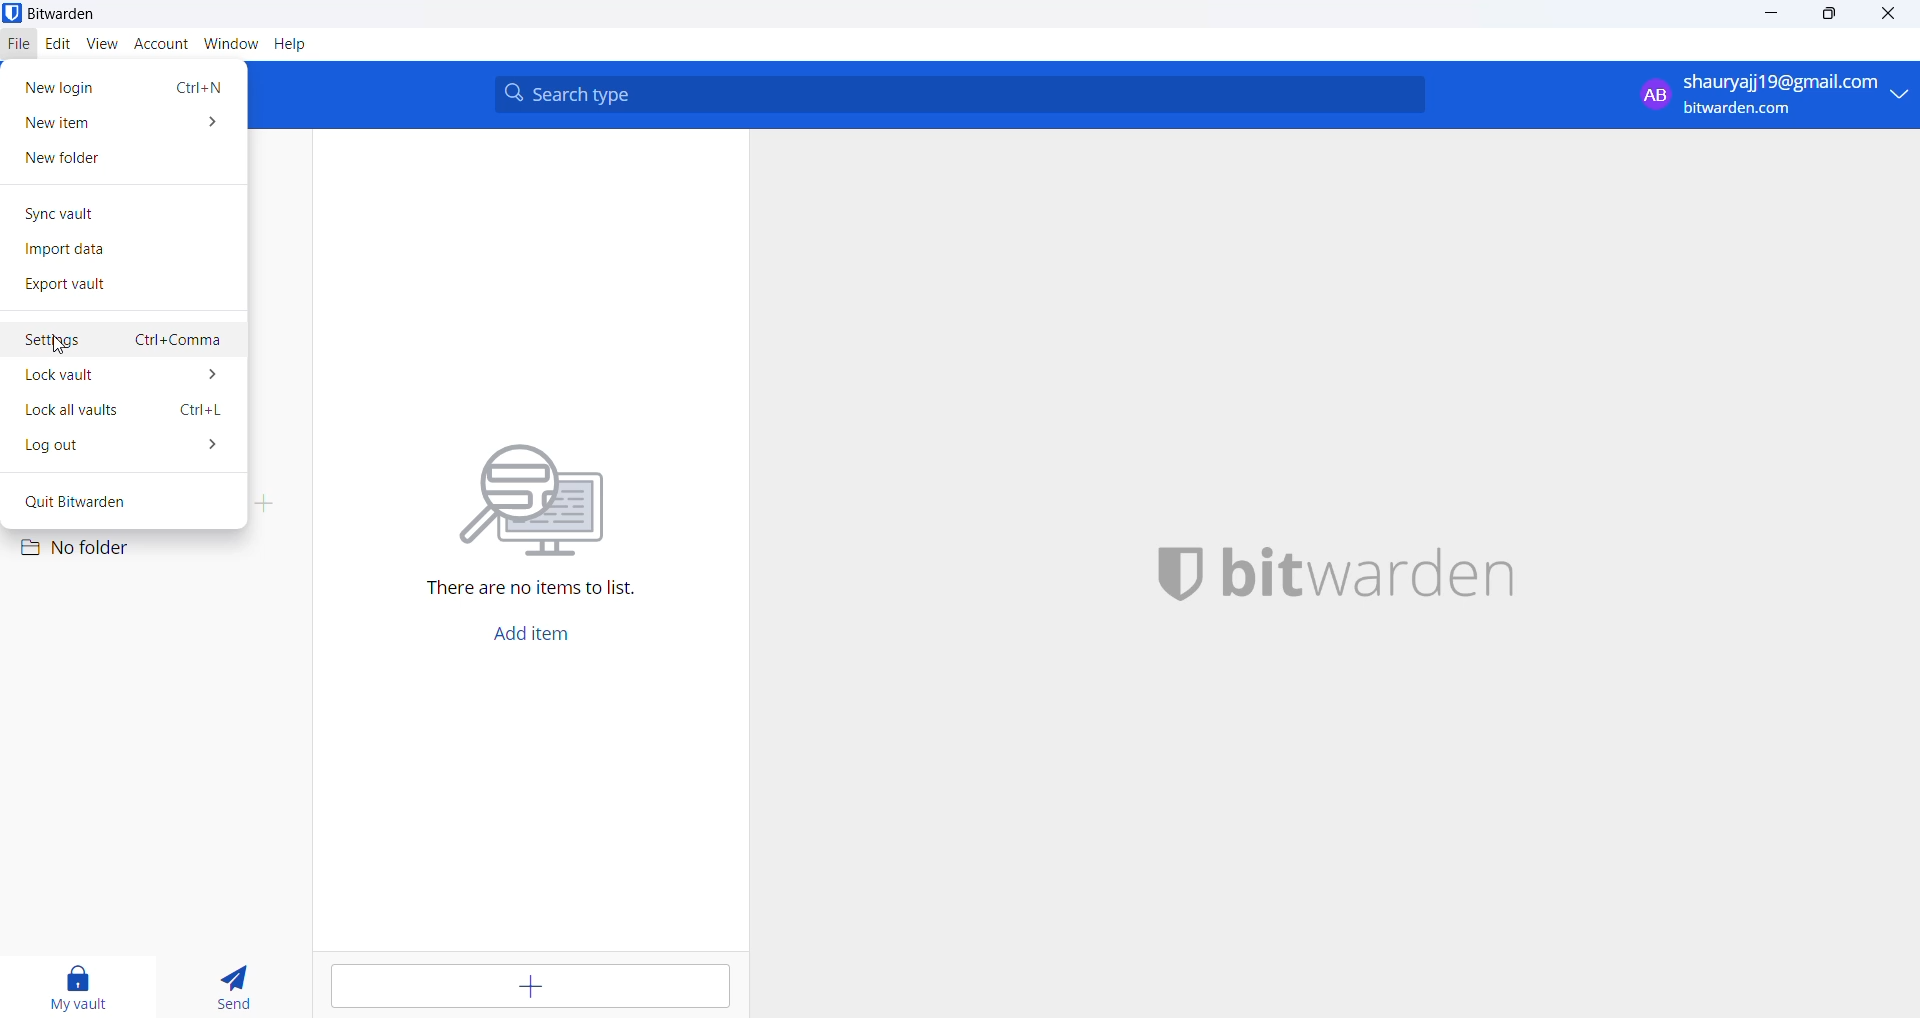  I want to click on Ctrl+N, so click(195, 86).